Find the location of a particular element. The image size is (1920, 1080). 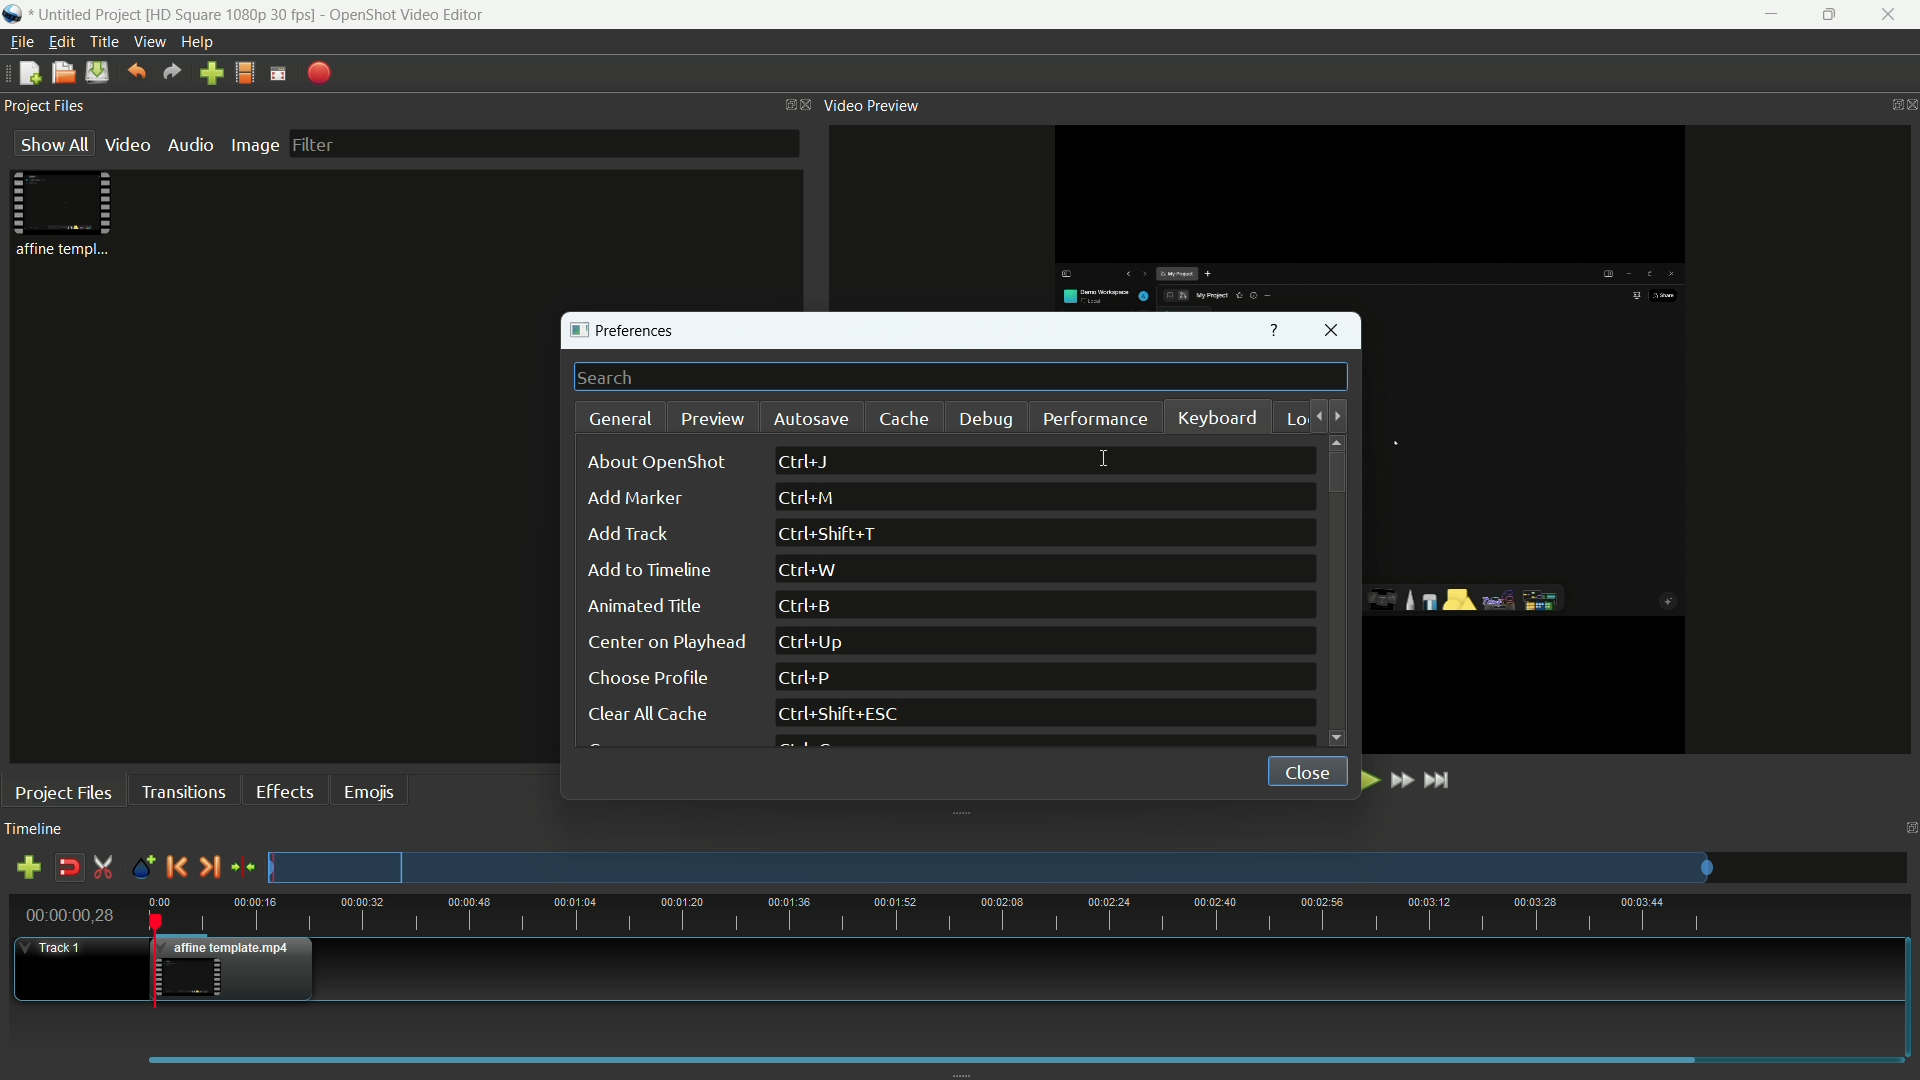

full screen is located at coordinates (278, 72).